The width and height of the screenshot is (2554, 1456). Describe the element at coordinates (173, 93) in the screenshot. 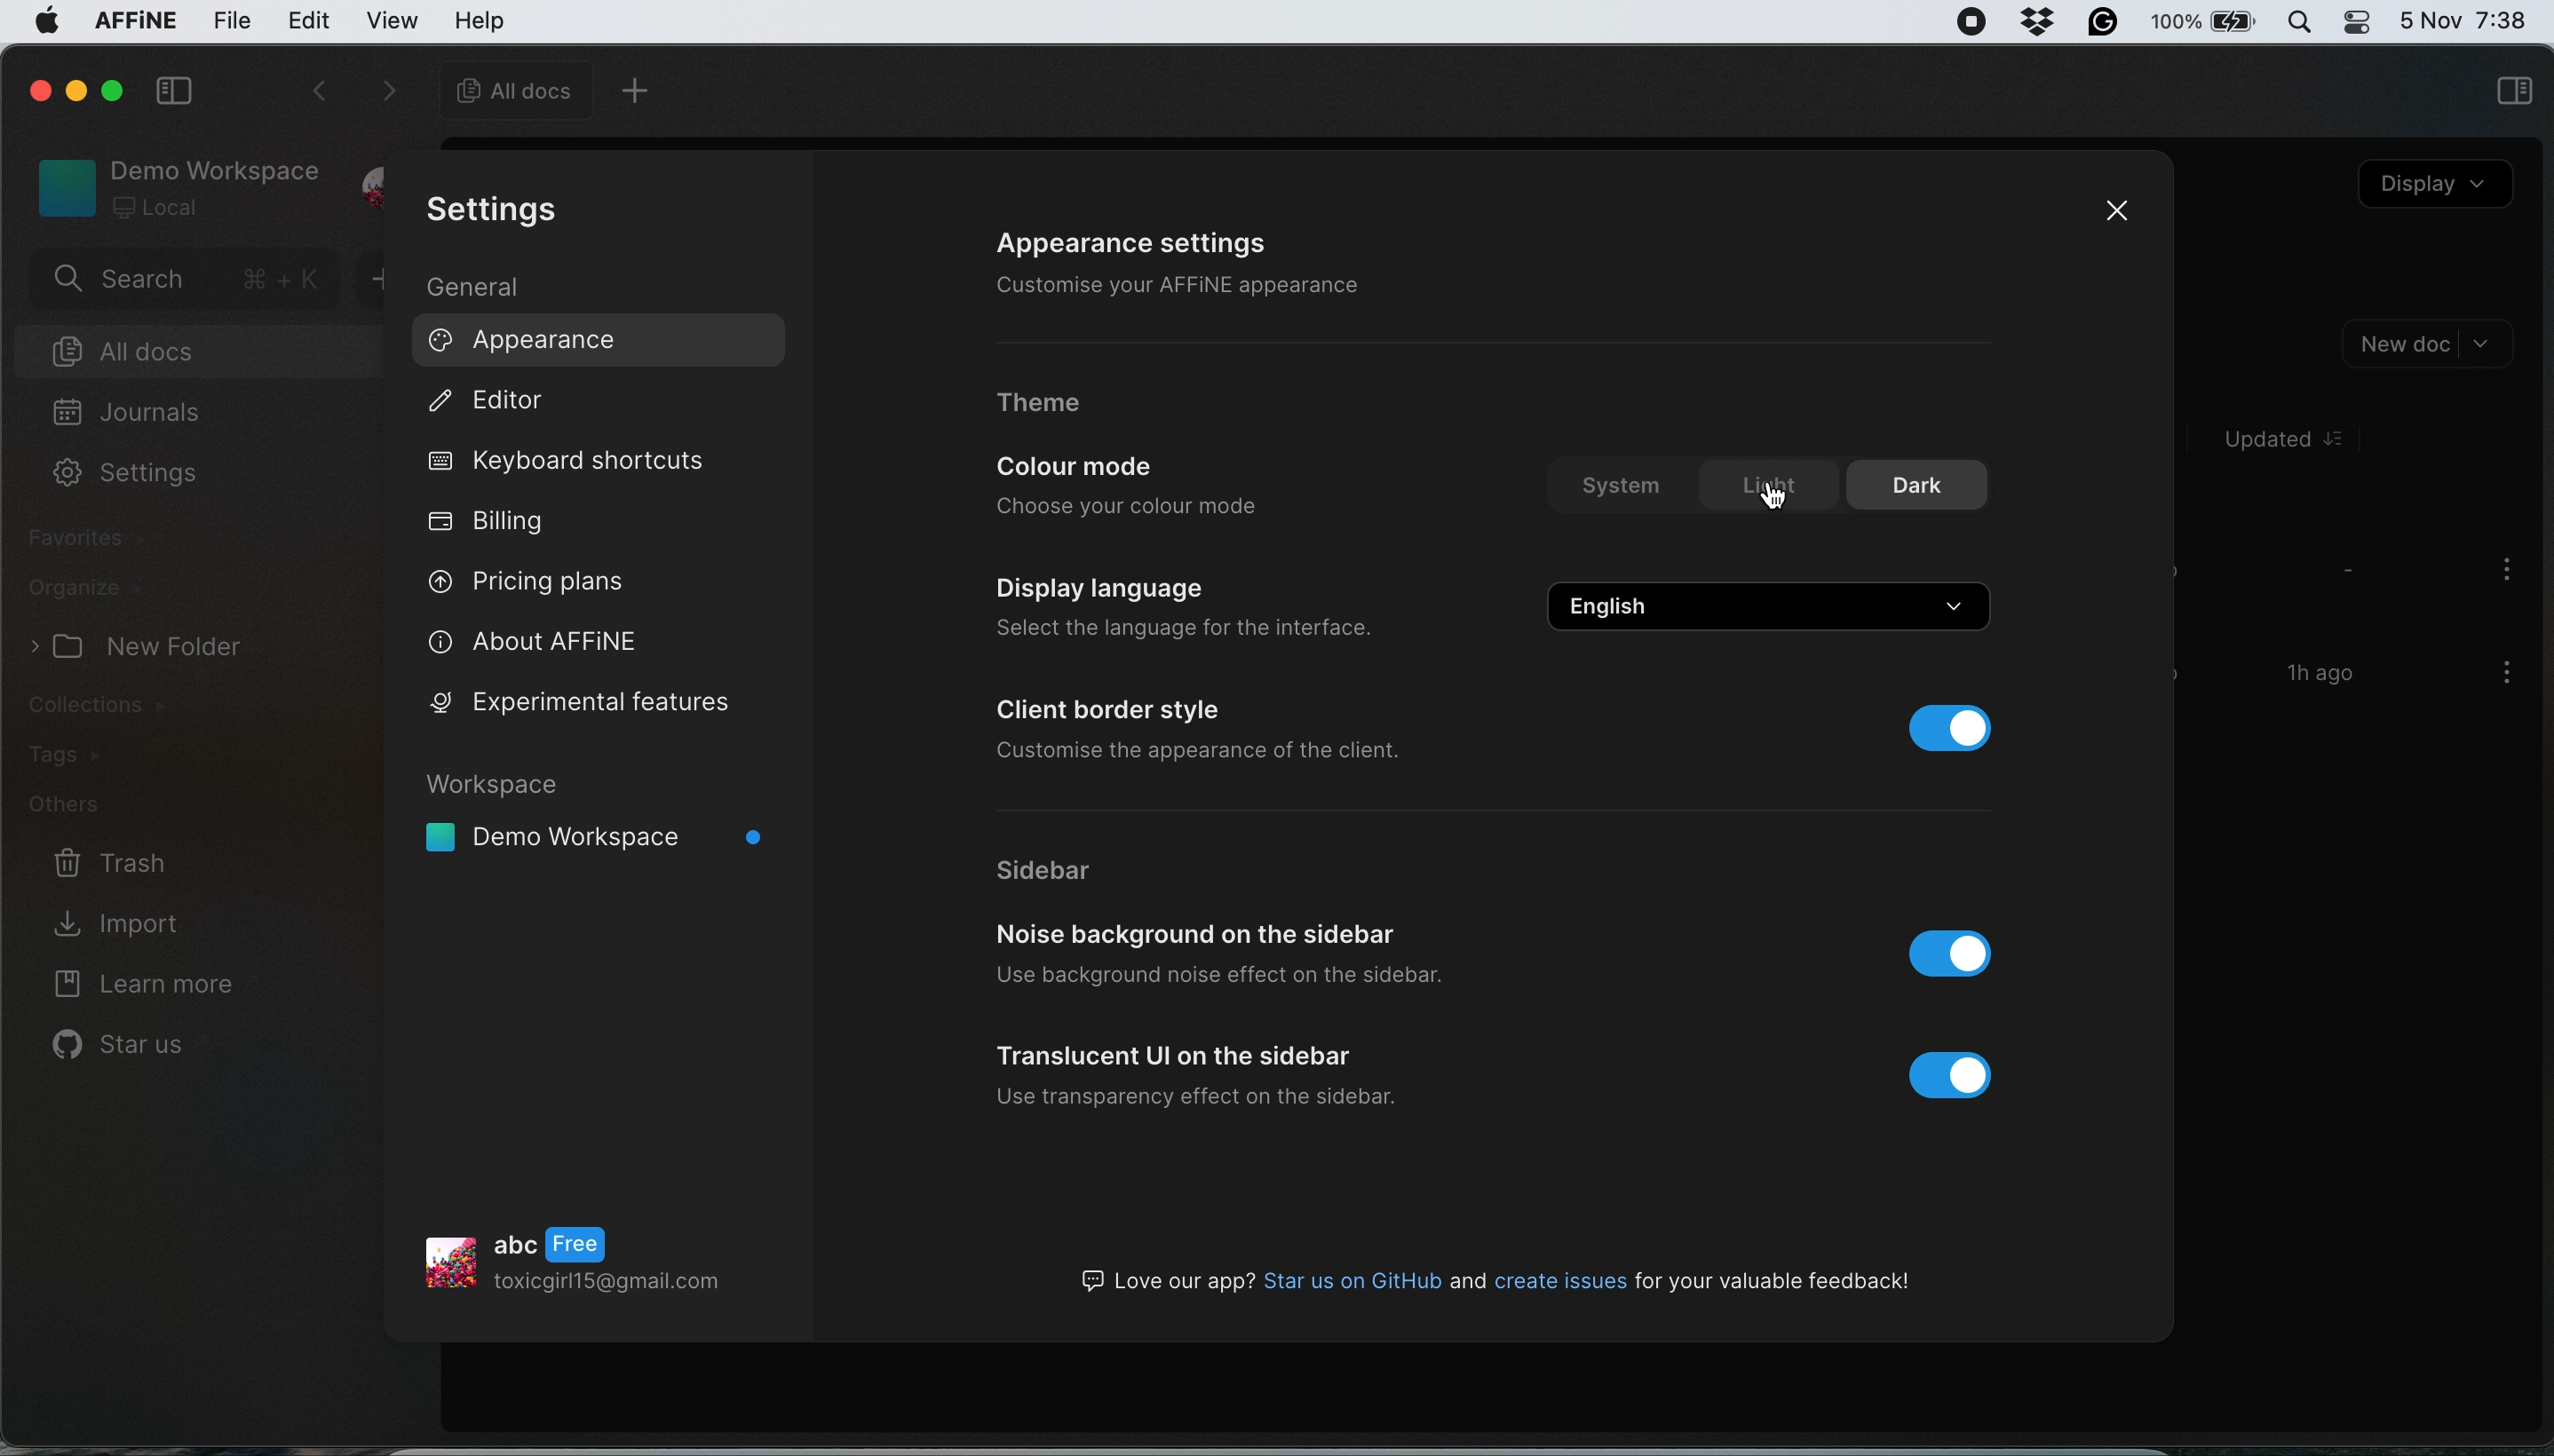

I see `collapse side bar` at that location.